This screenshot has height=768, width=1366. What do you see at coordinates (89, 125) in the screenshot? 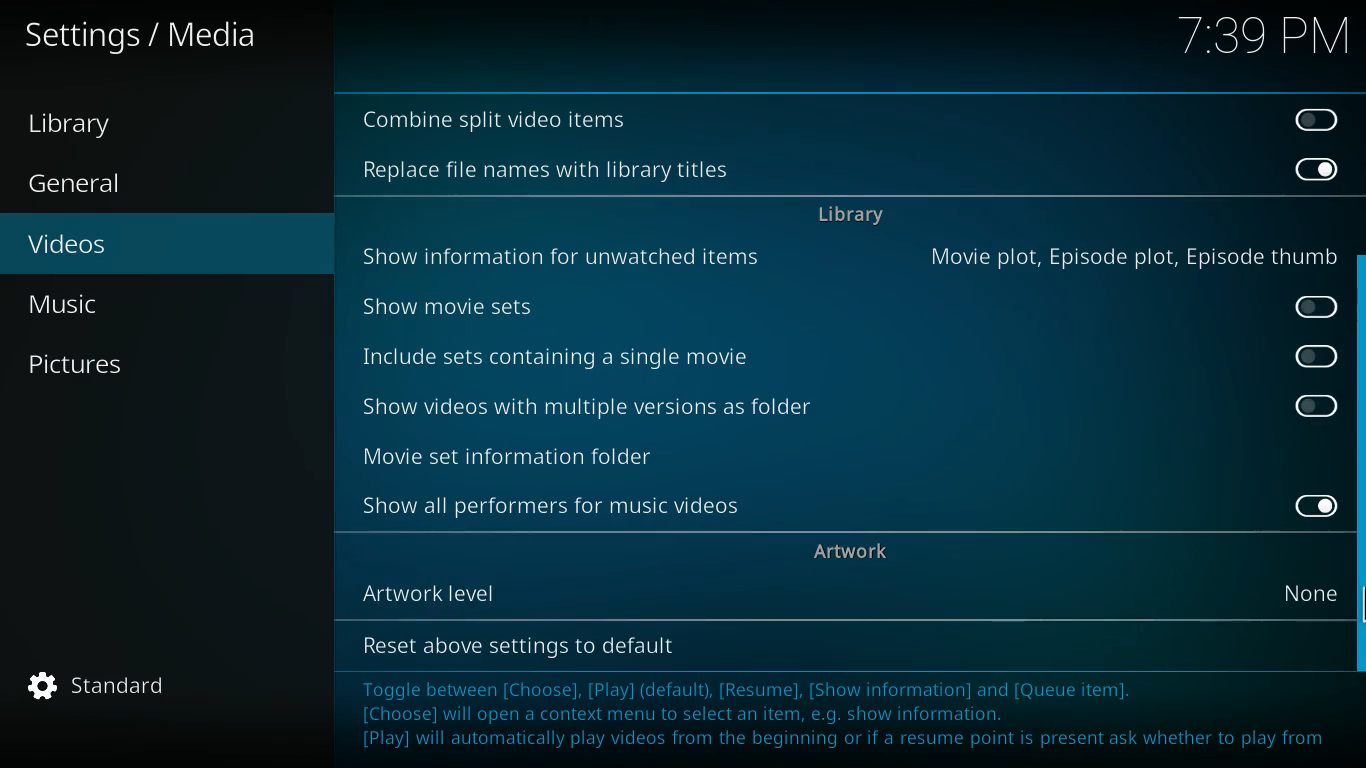
I see `Library` at bounding box center [89, 125].